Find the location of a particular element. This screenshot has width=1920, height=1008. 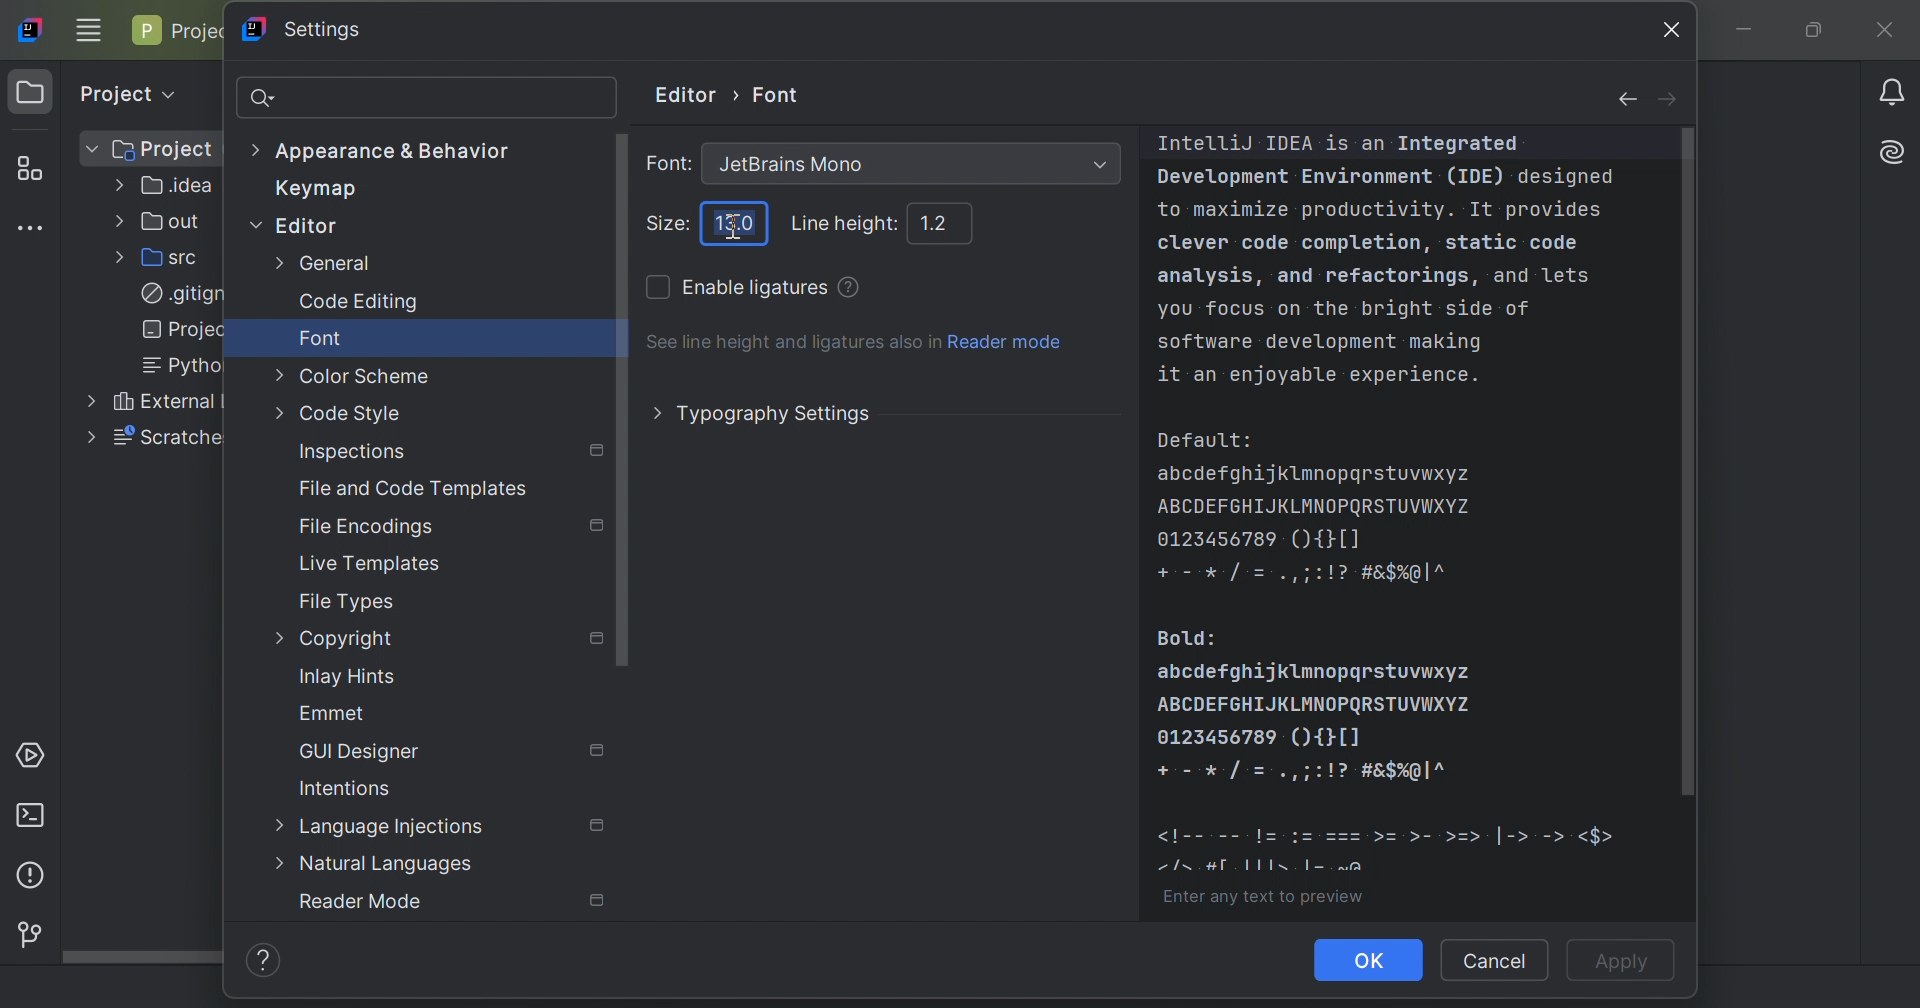

+ - * / = . , ; : ! ? # & $ % @ | ^ is located at coordinates (1302, 576).